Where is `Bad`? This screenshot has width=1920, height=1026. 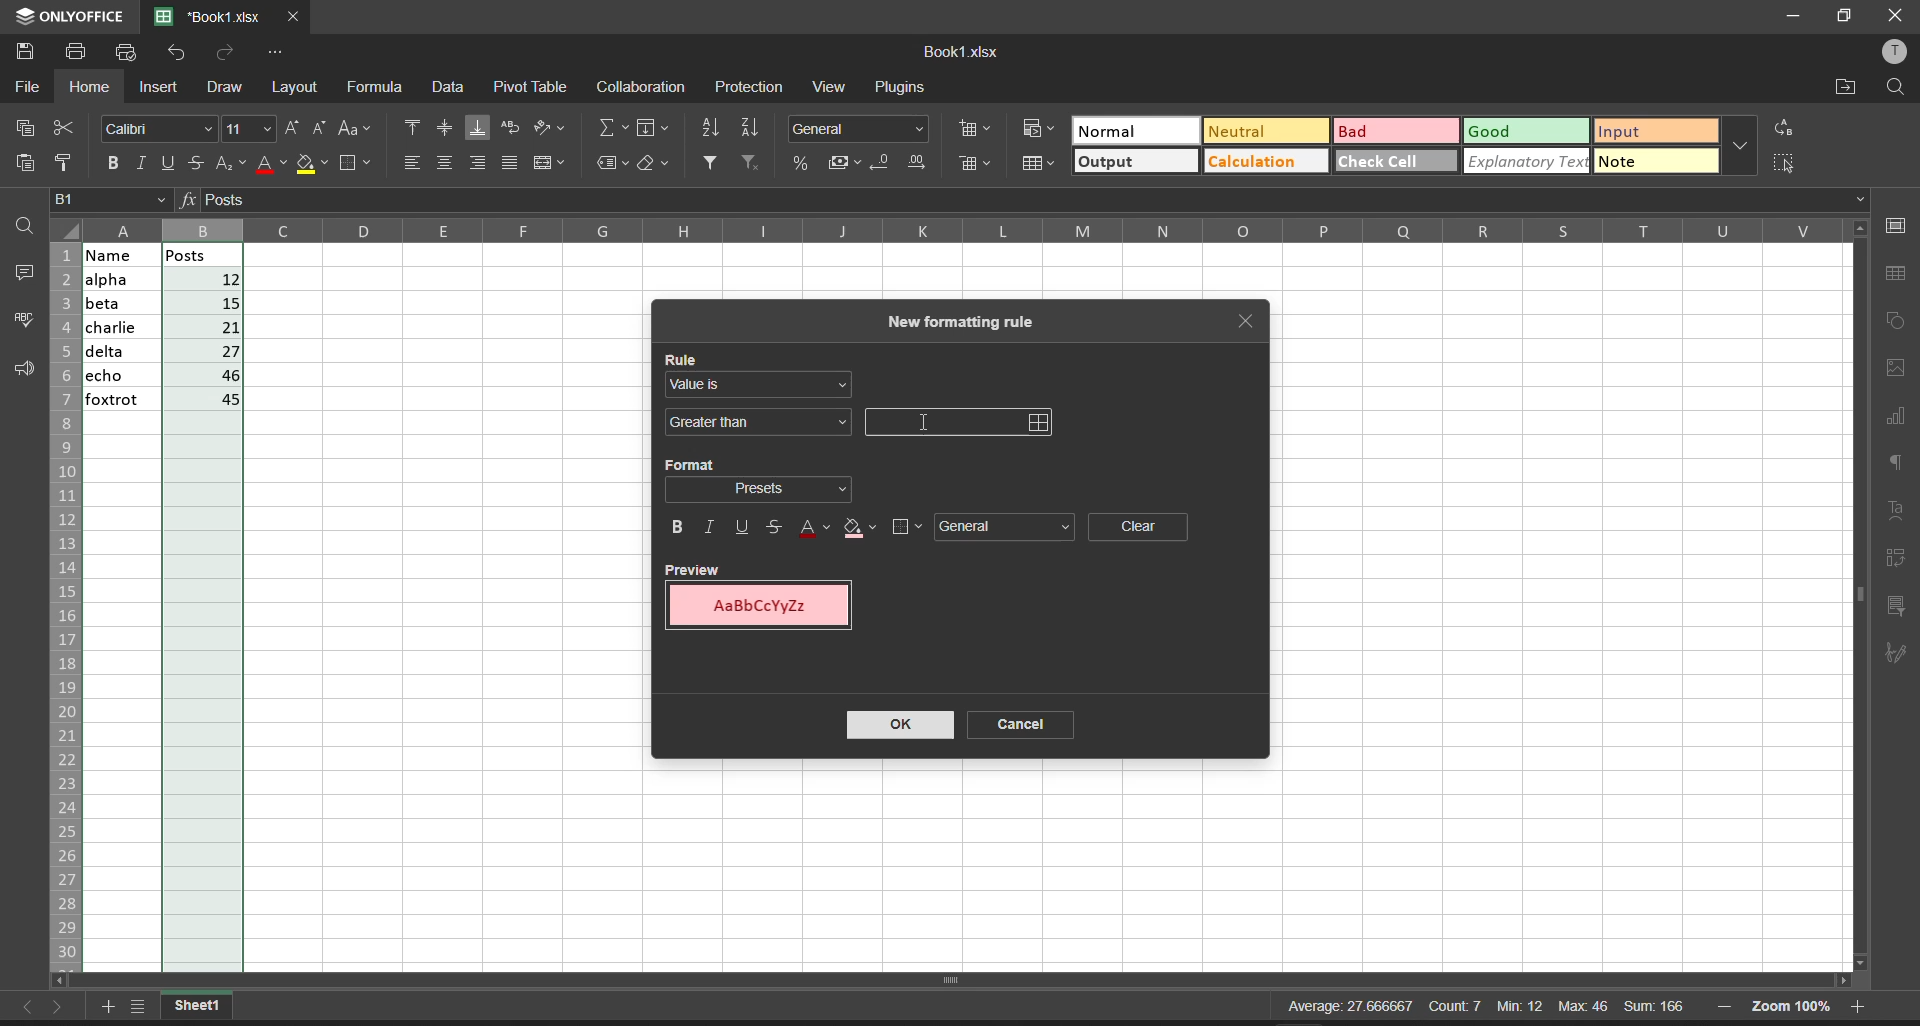 Bad is located at coordinates (1357, 131).